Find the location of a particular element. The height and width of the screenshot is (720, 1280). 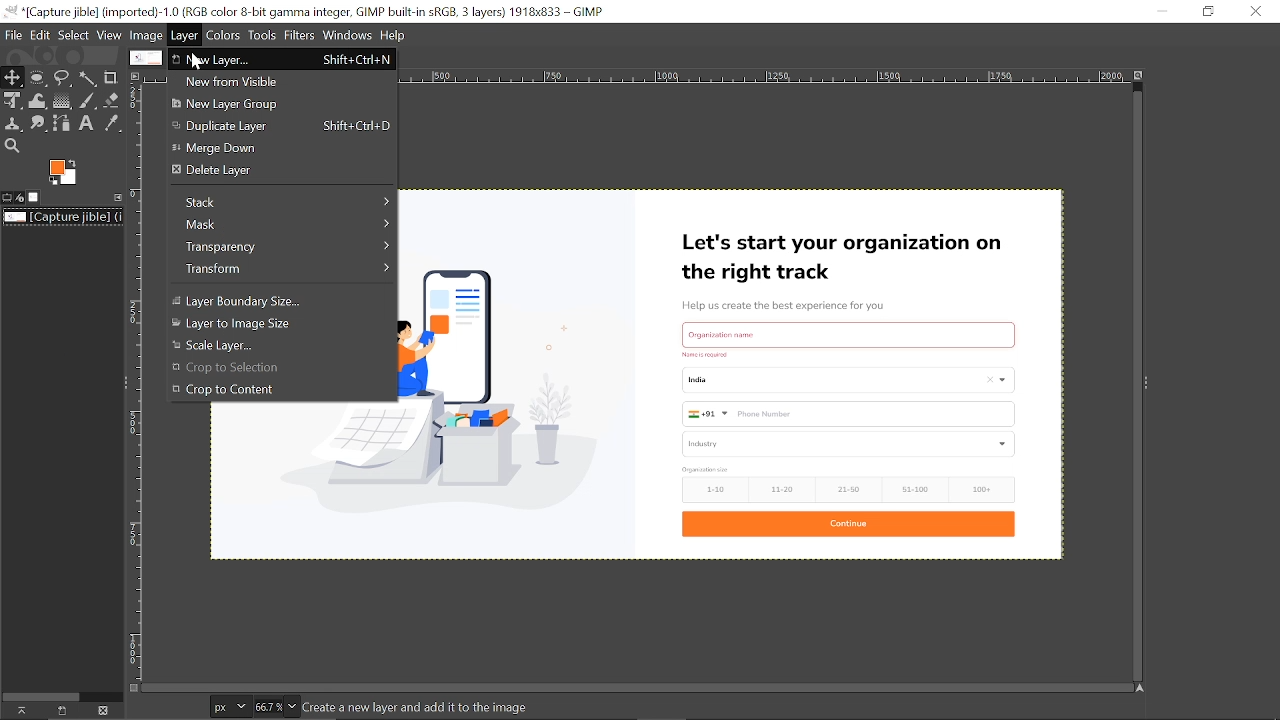

New layer group is located at coordinates (263, 103).